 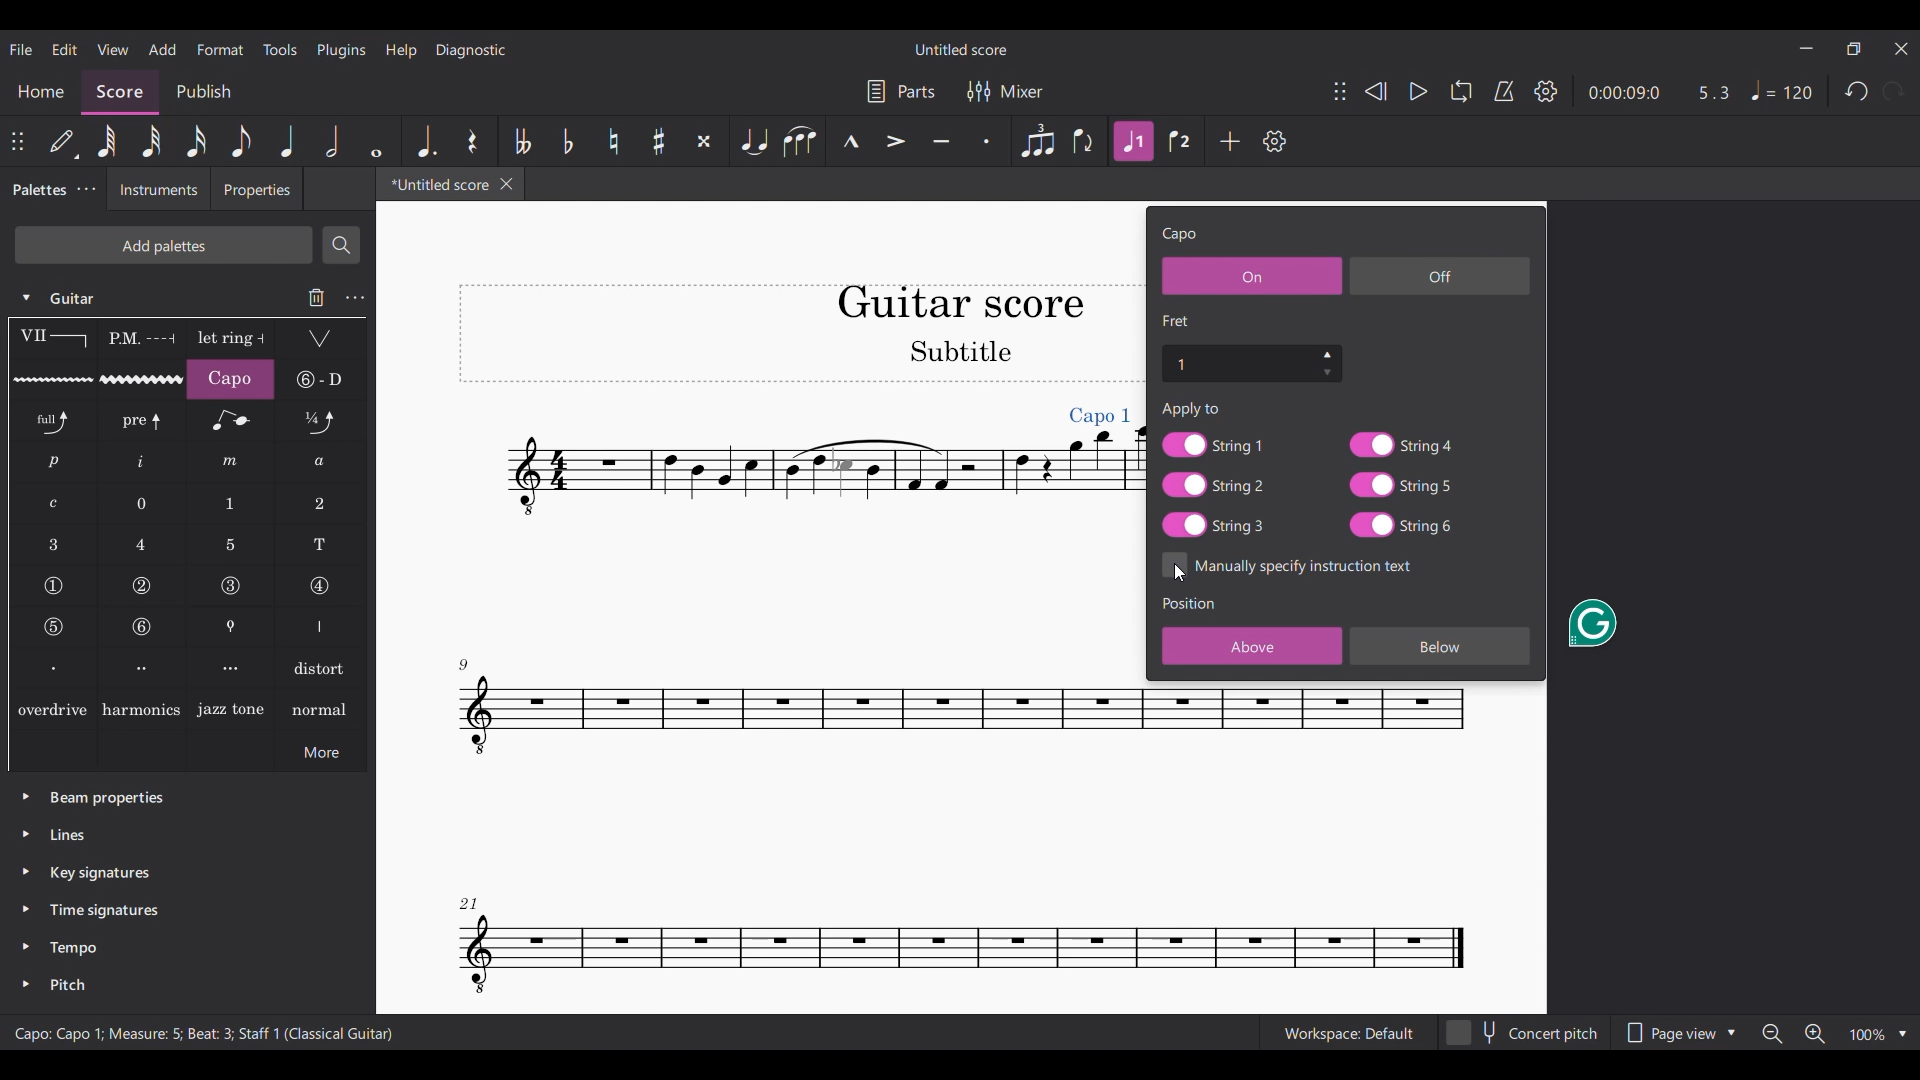 What do you see at coordinates (424, 140) in the screenshot?
I see `Augmentation dot` at bounding box center [424, 140].